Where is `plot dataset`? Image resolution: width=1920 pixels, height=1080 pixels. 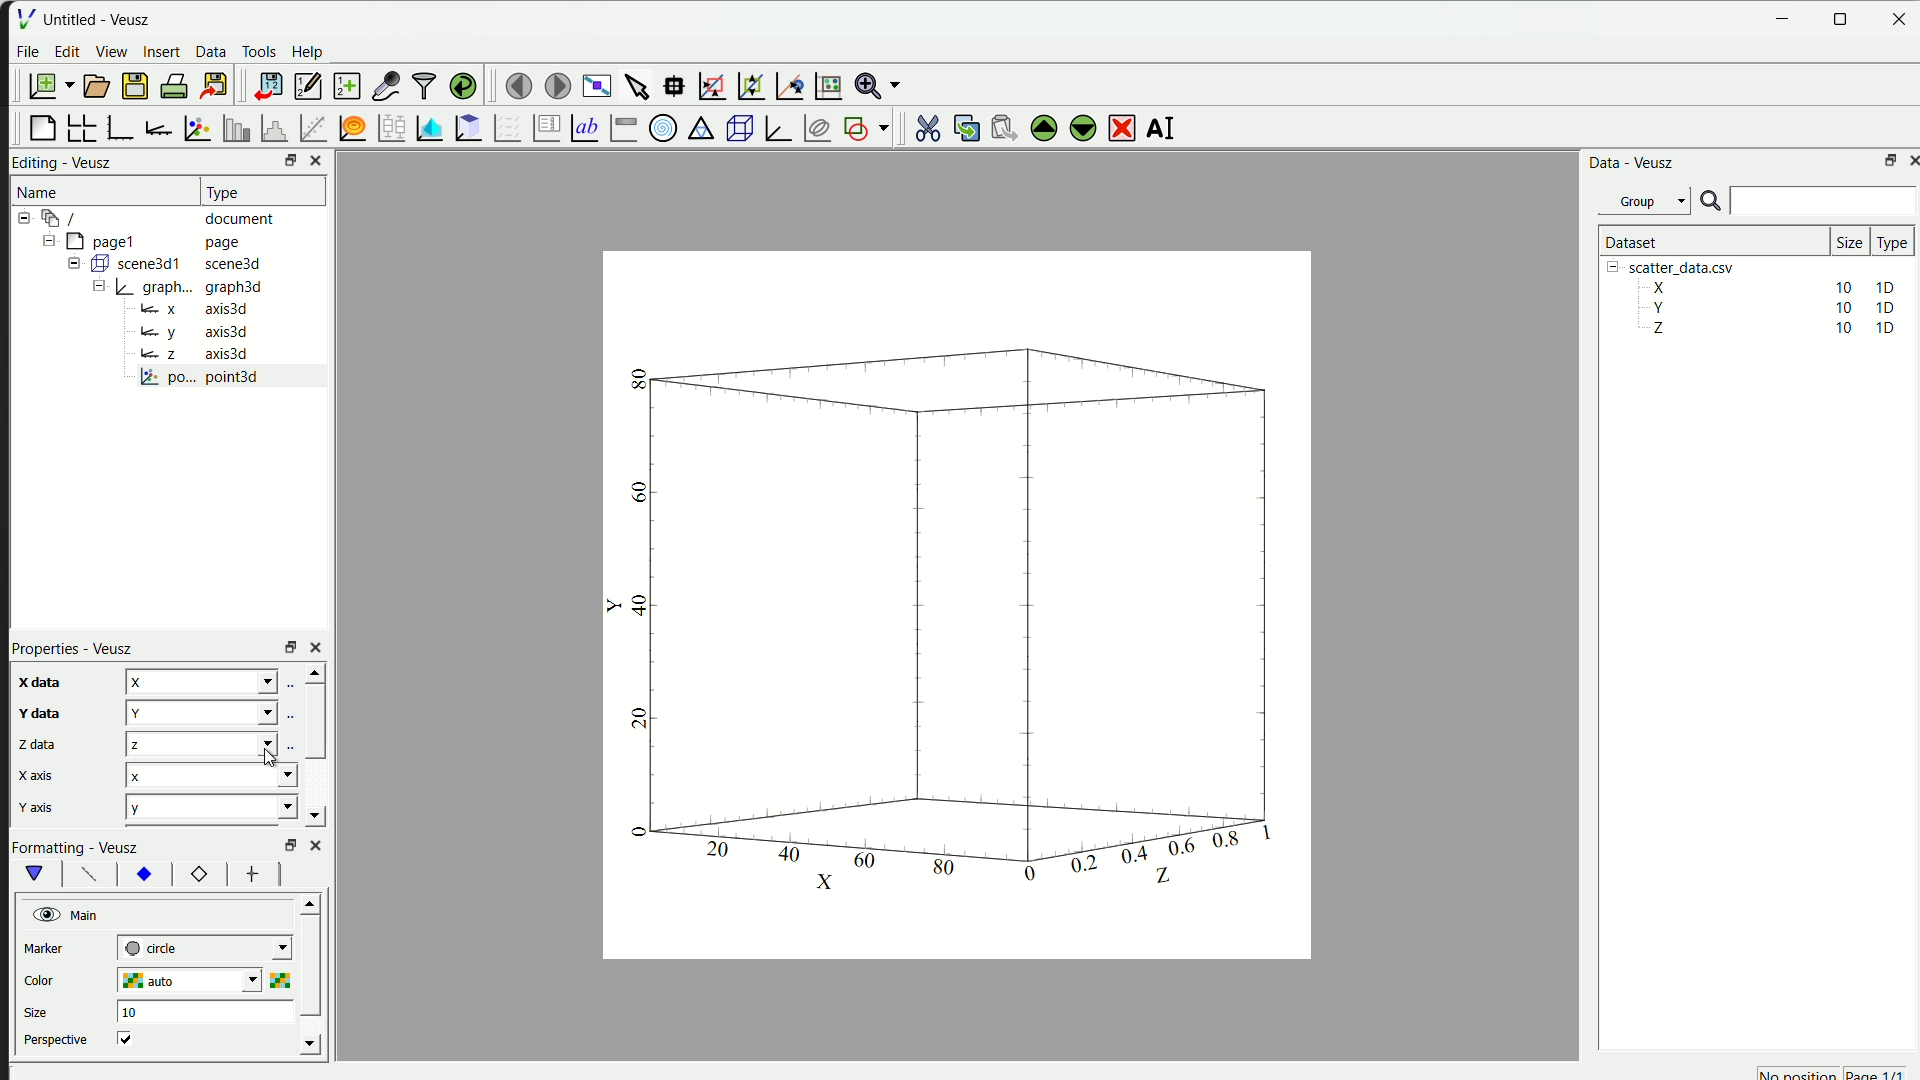 plot dataset is located at coordinates (426, 127).